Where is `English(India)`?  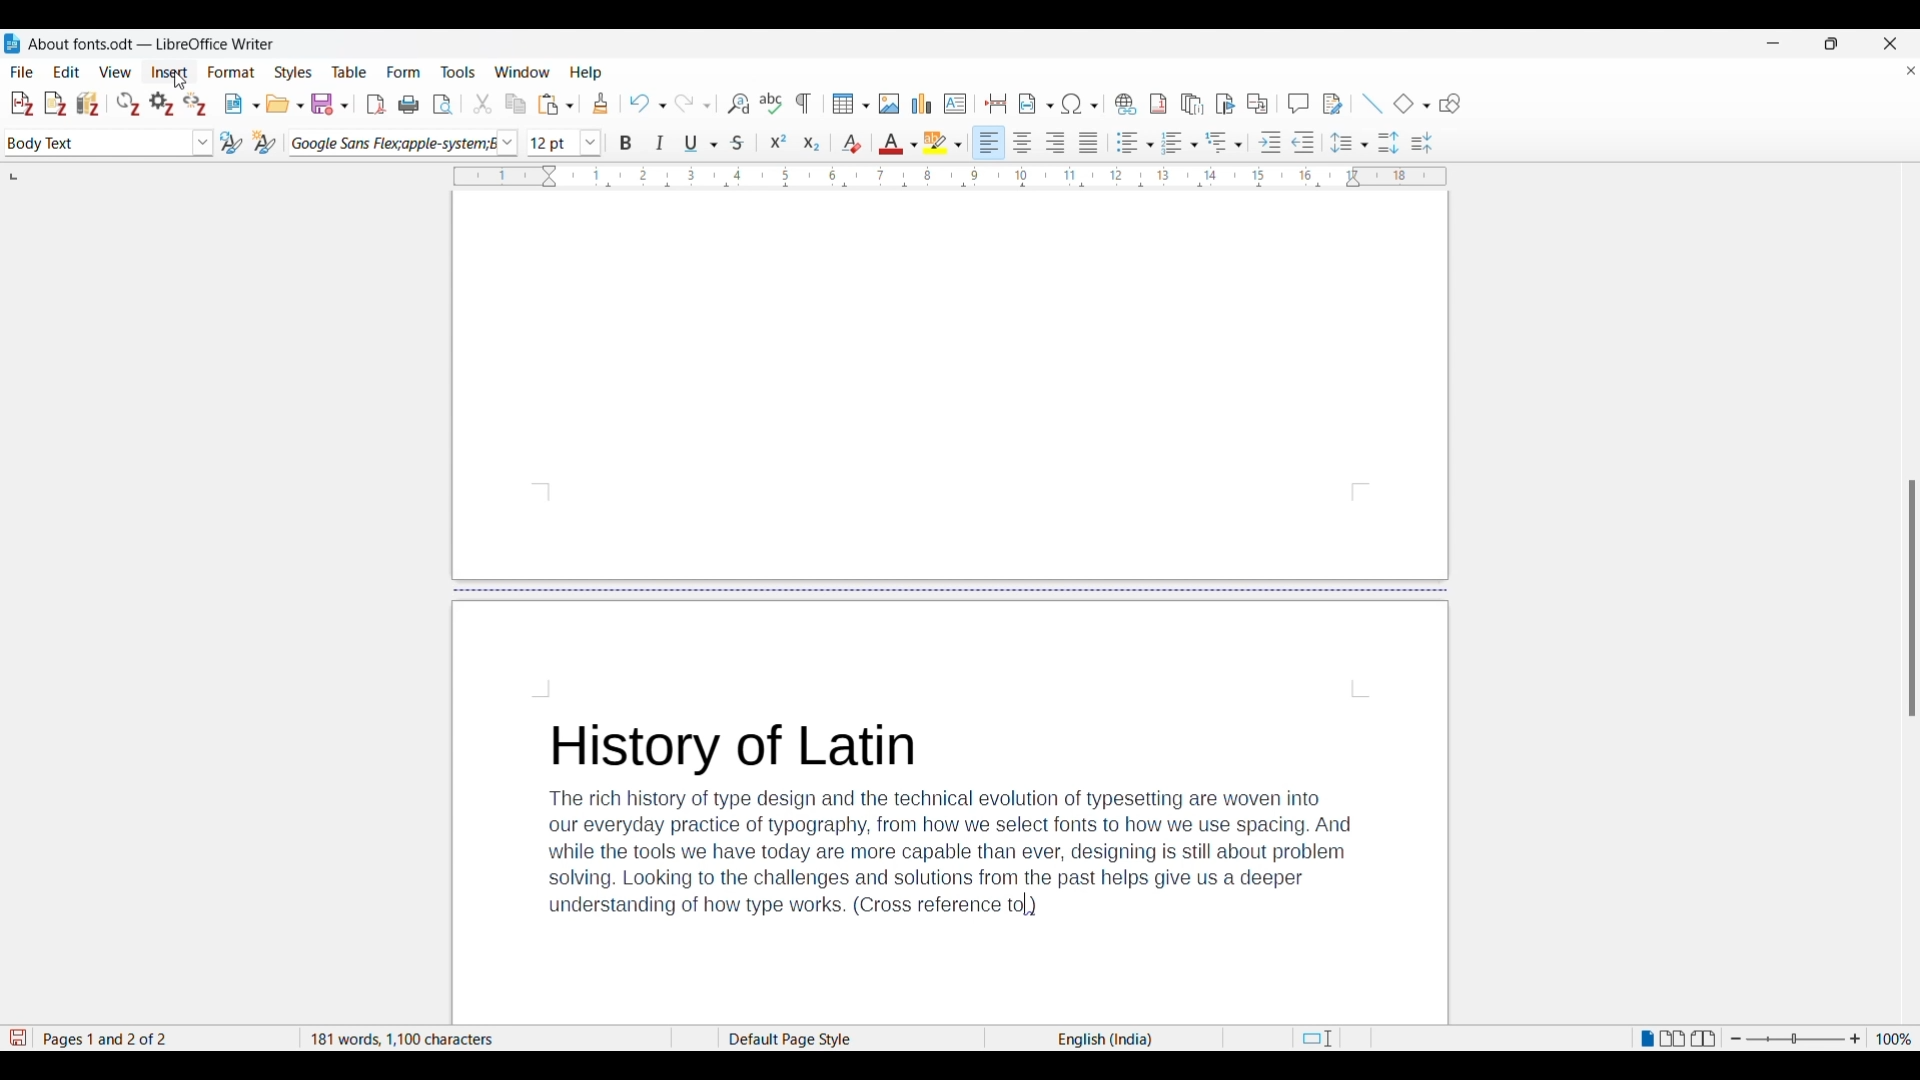 English(India) is located at coordinates (1088, 1039).